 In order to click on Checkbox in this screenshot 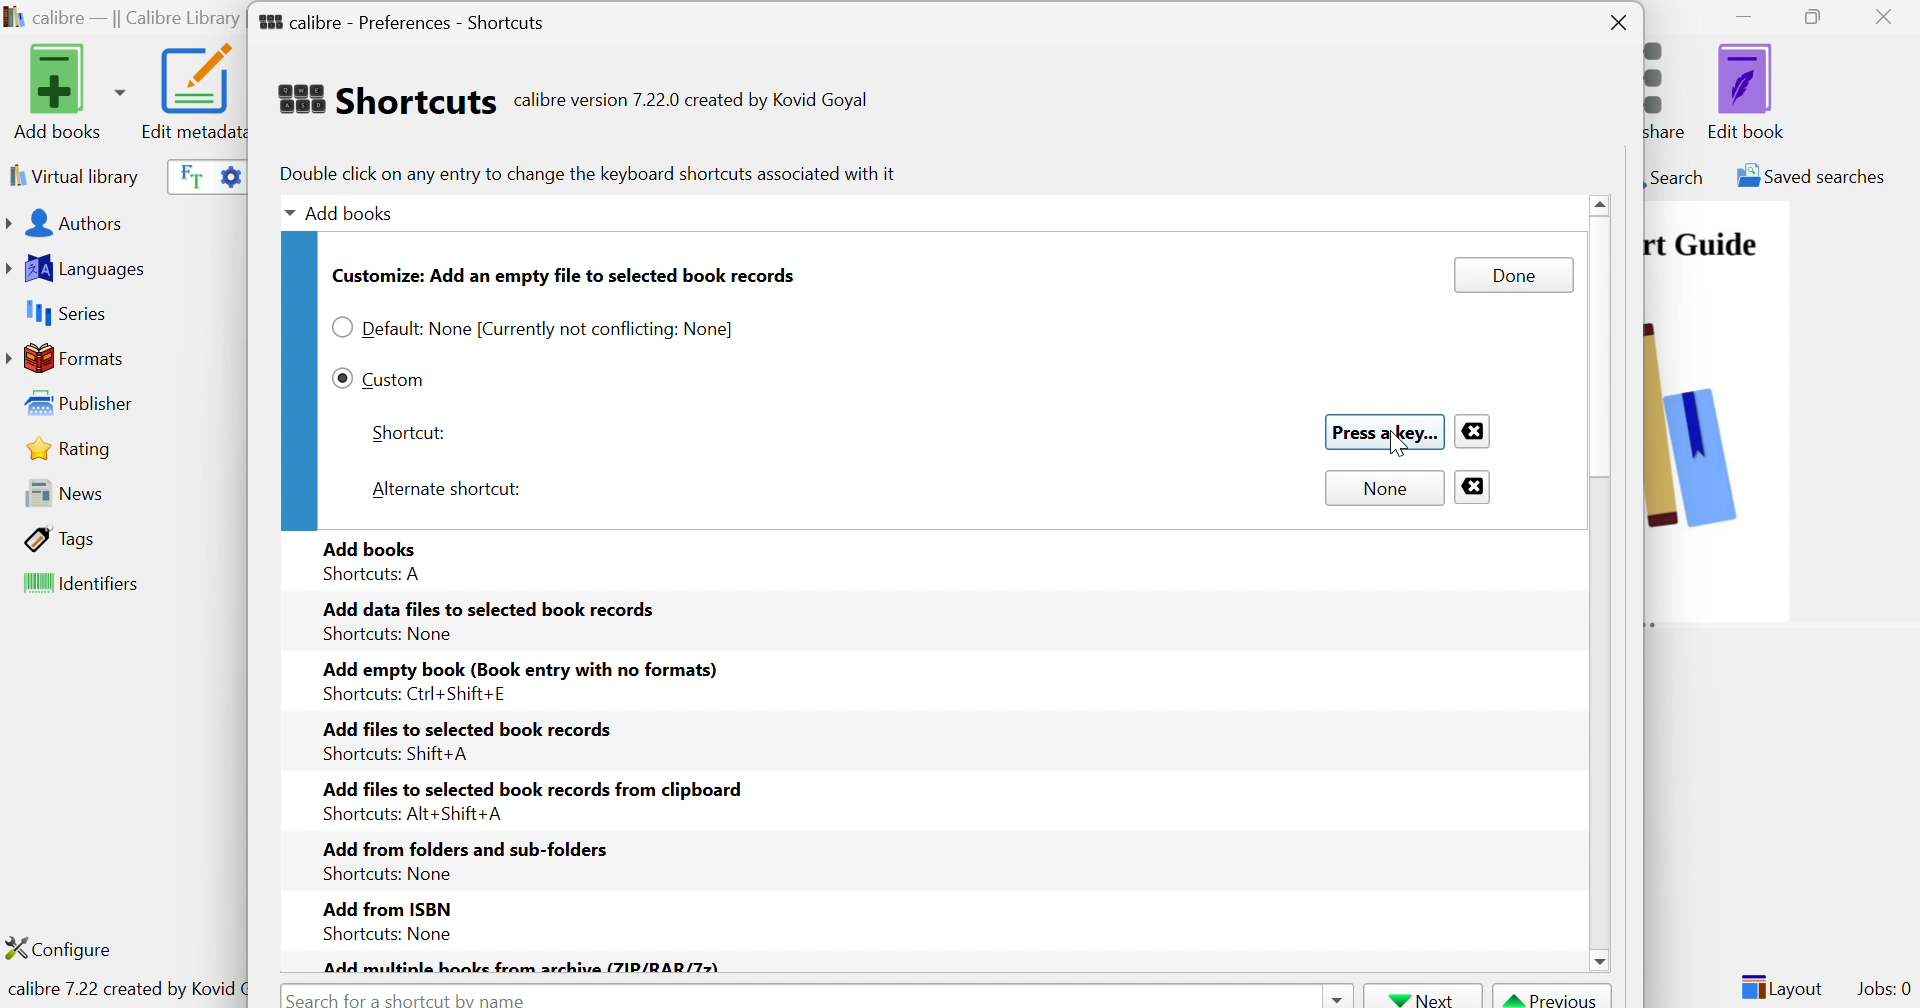, I will do `click(341, 328)`.